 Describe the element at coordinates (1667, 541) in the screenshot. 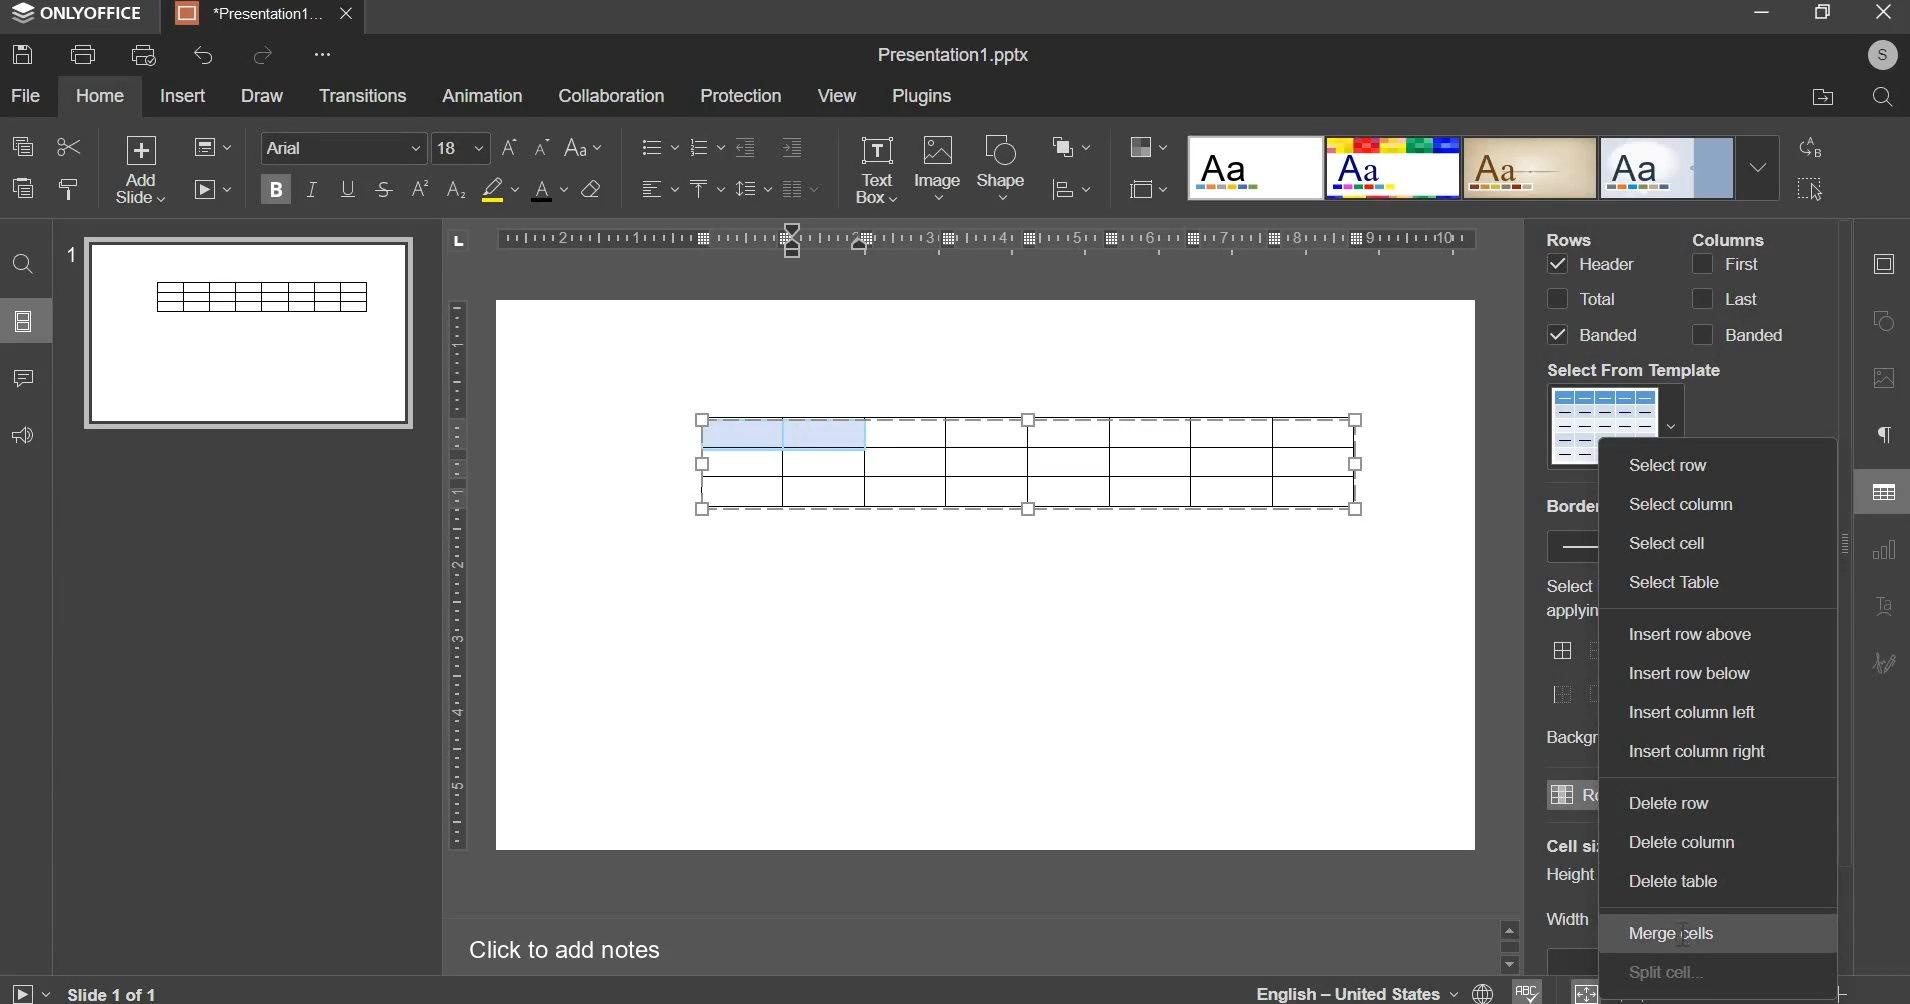

I see `selected cell` at that location.